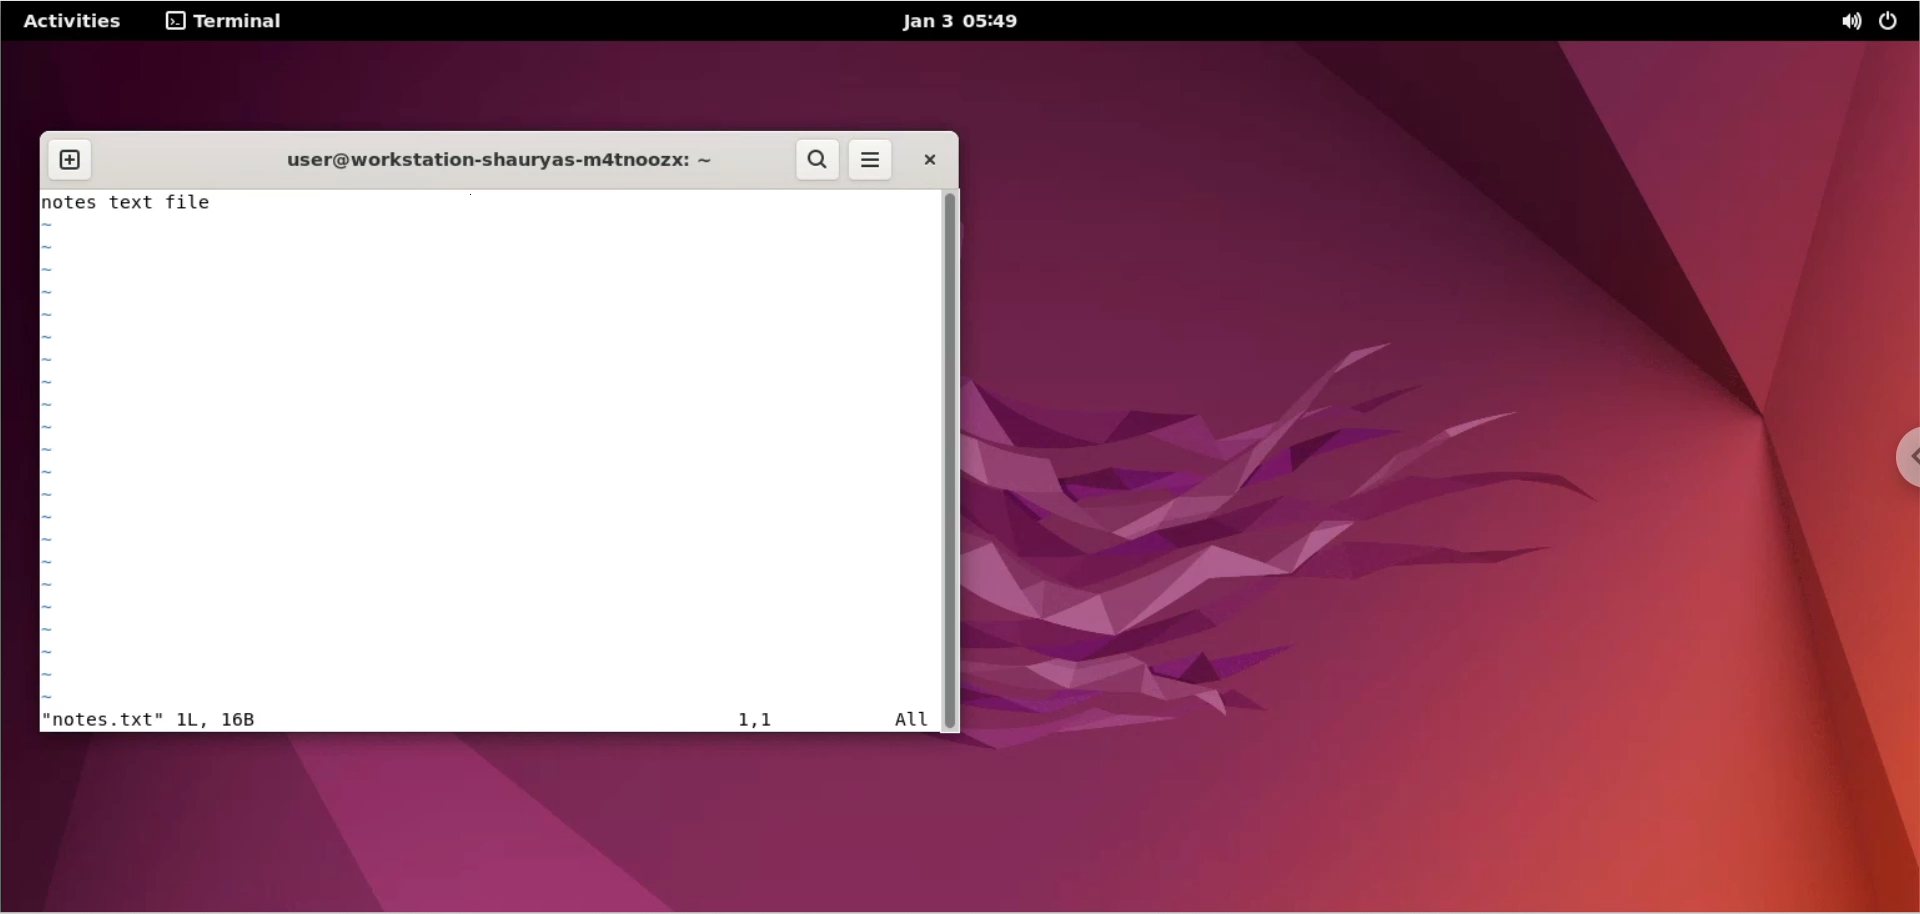 This screenshot has width=1920, height=914. Describe the element at coordinates (490, 461) in the screenshot. I see `notes.txt content ` at that location.